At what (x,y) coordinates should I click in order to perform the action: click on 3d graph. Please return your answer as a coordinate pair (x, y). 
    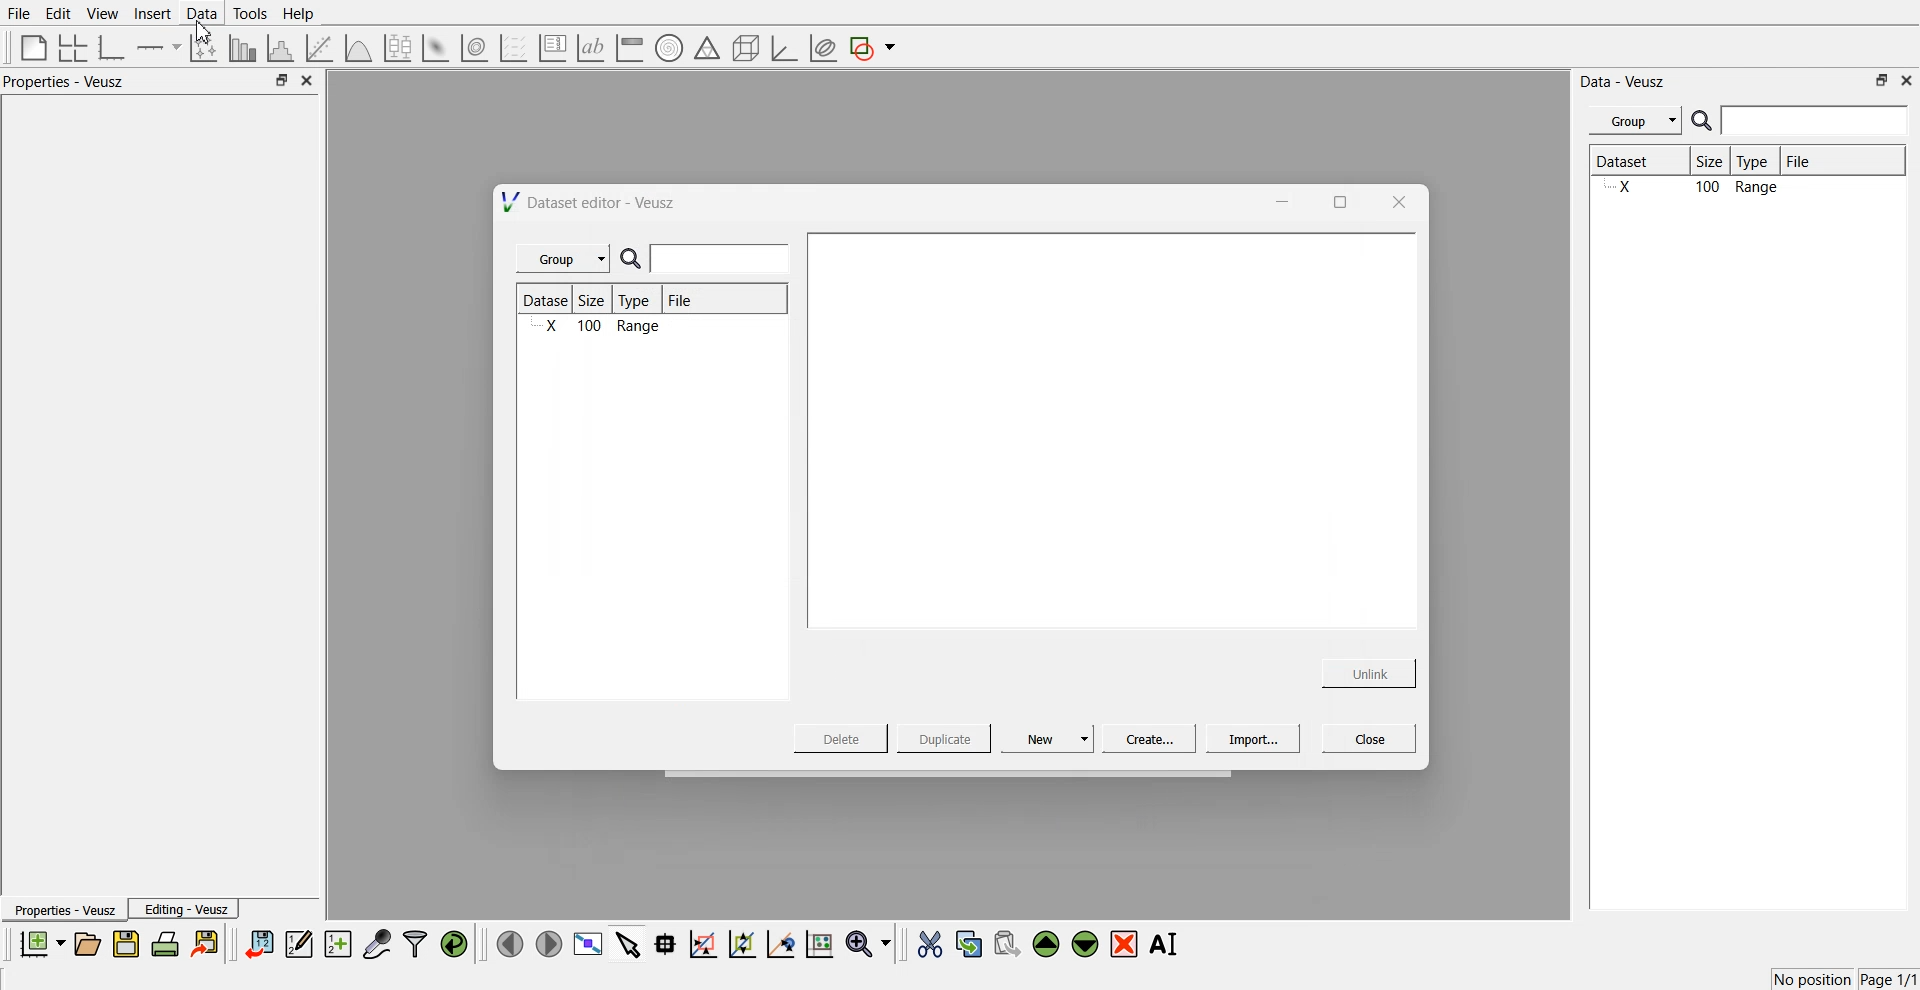
    Looking at the image, I should click on (783, 49).